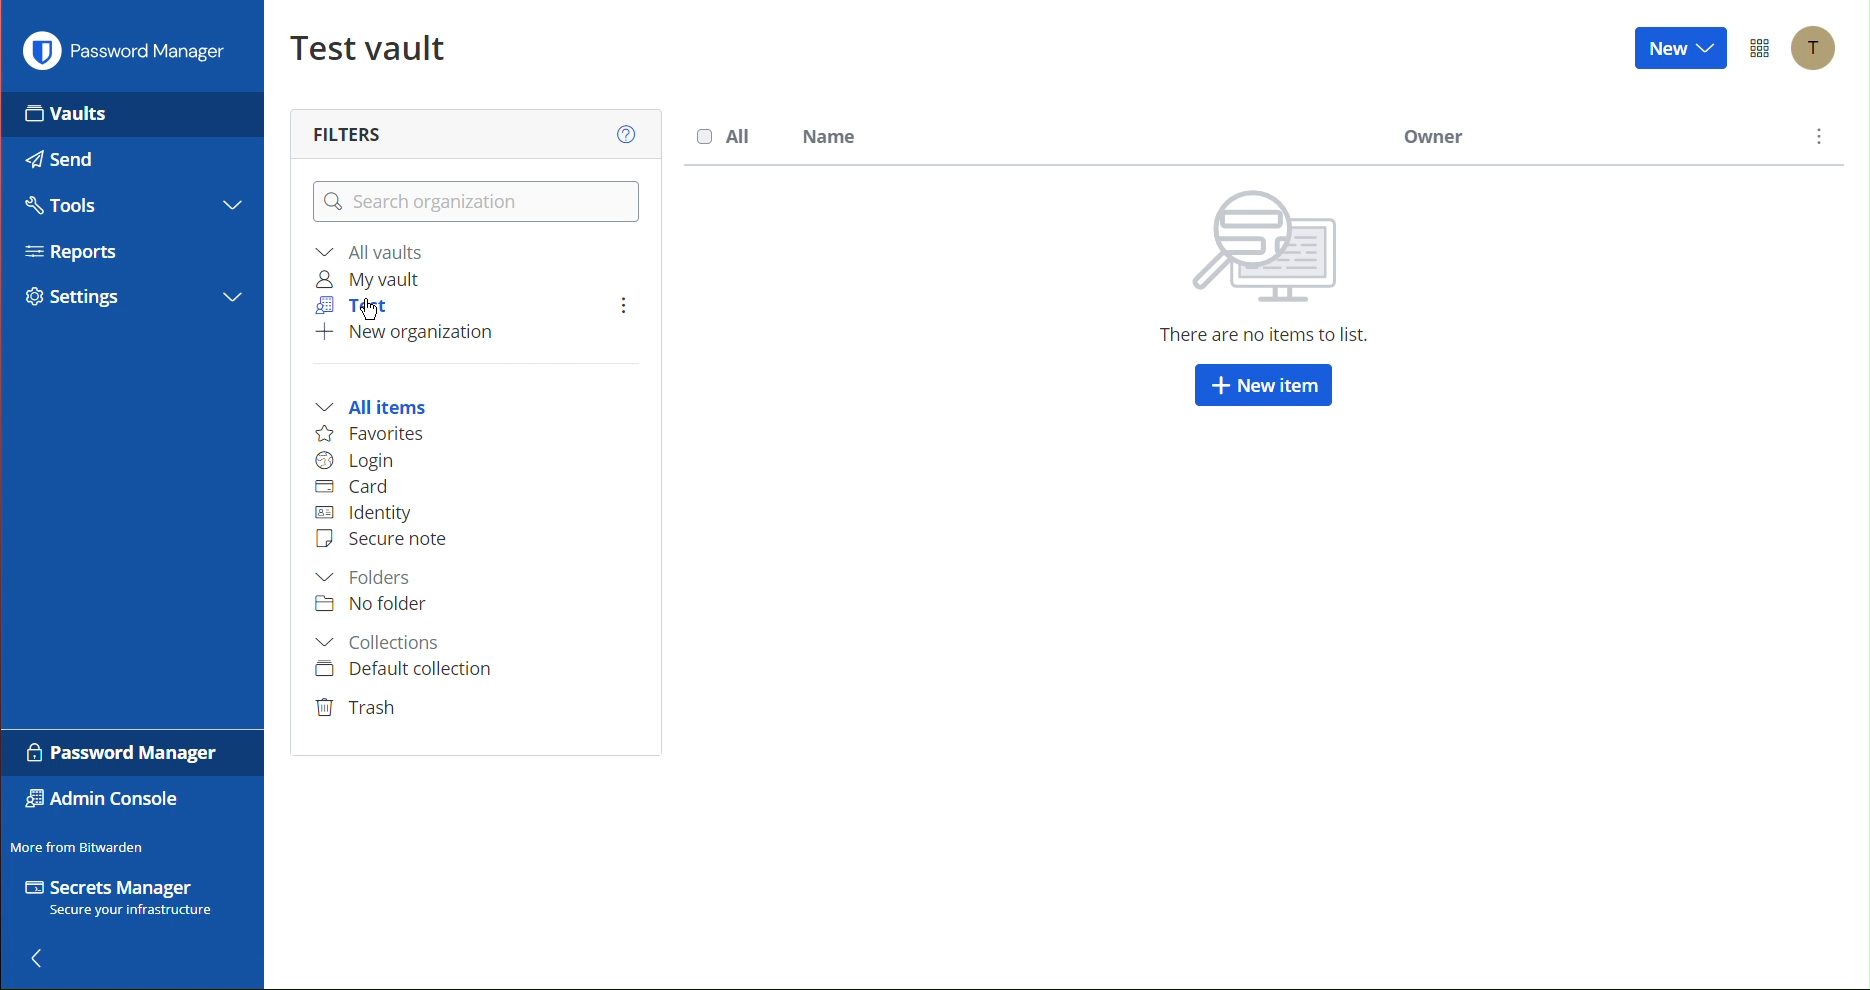 The image size is (1870, 990). I want to click on All vaults, so click(371, 253).